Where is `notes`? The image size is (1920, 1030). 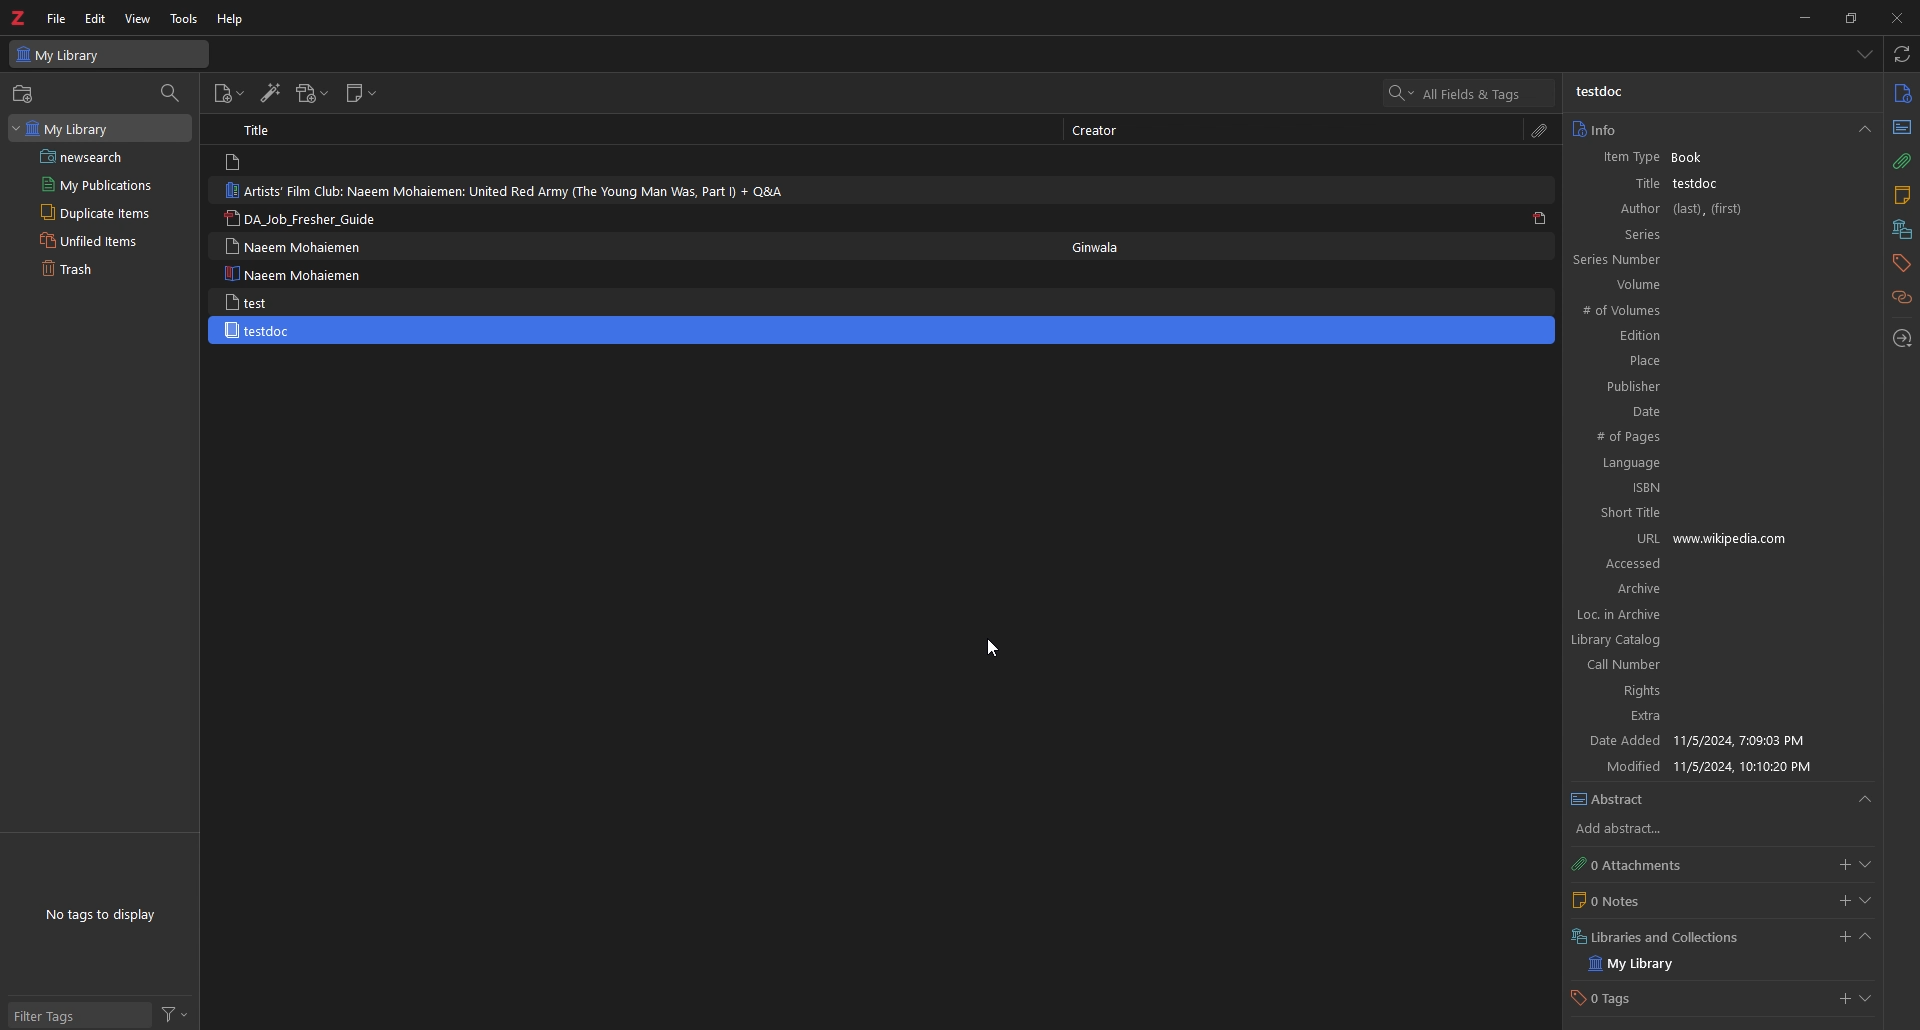
notes is located at coordinates (1901, 195).